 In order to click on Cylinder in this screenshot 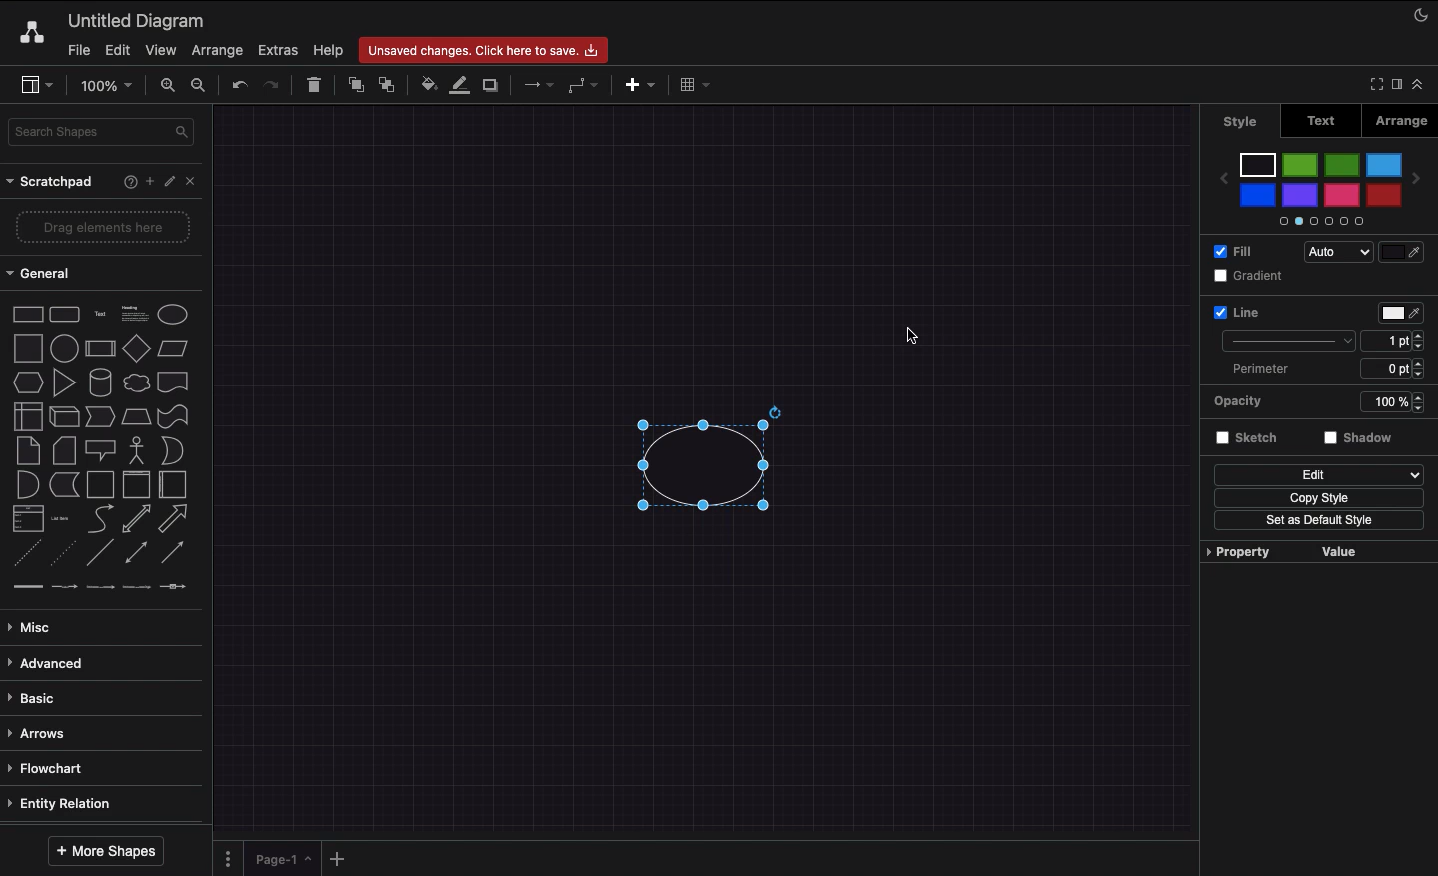, I will do `click(100, 383)`.